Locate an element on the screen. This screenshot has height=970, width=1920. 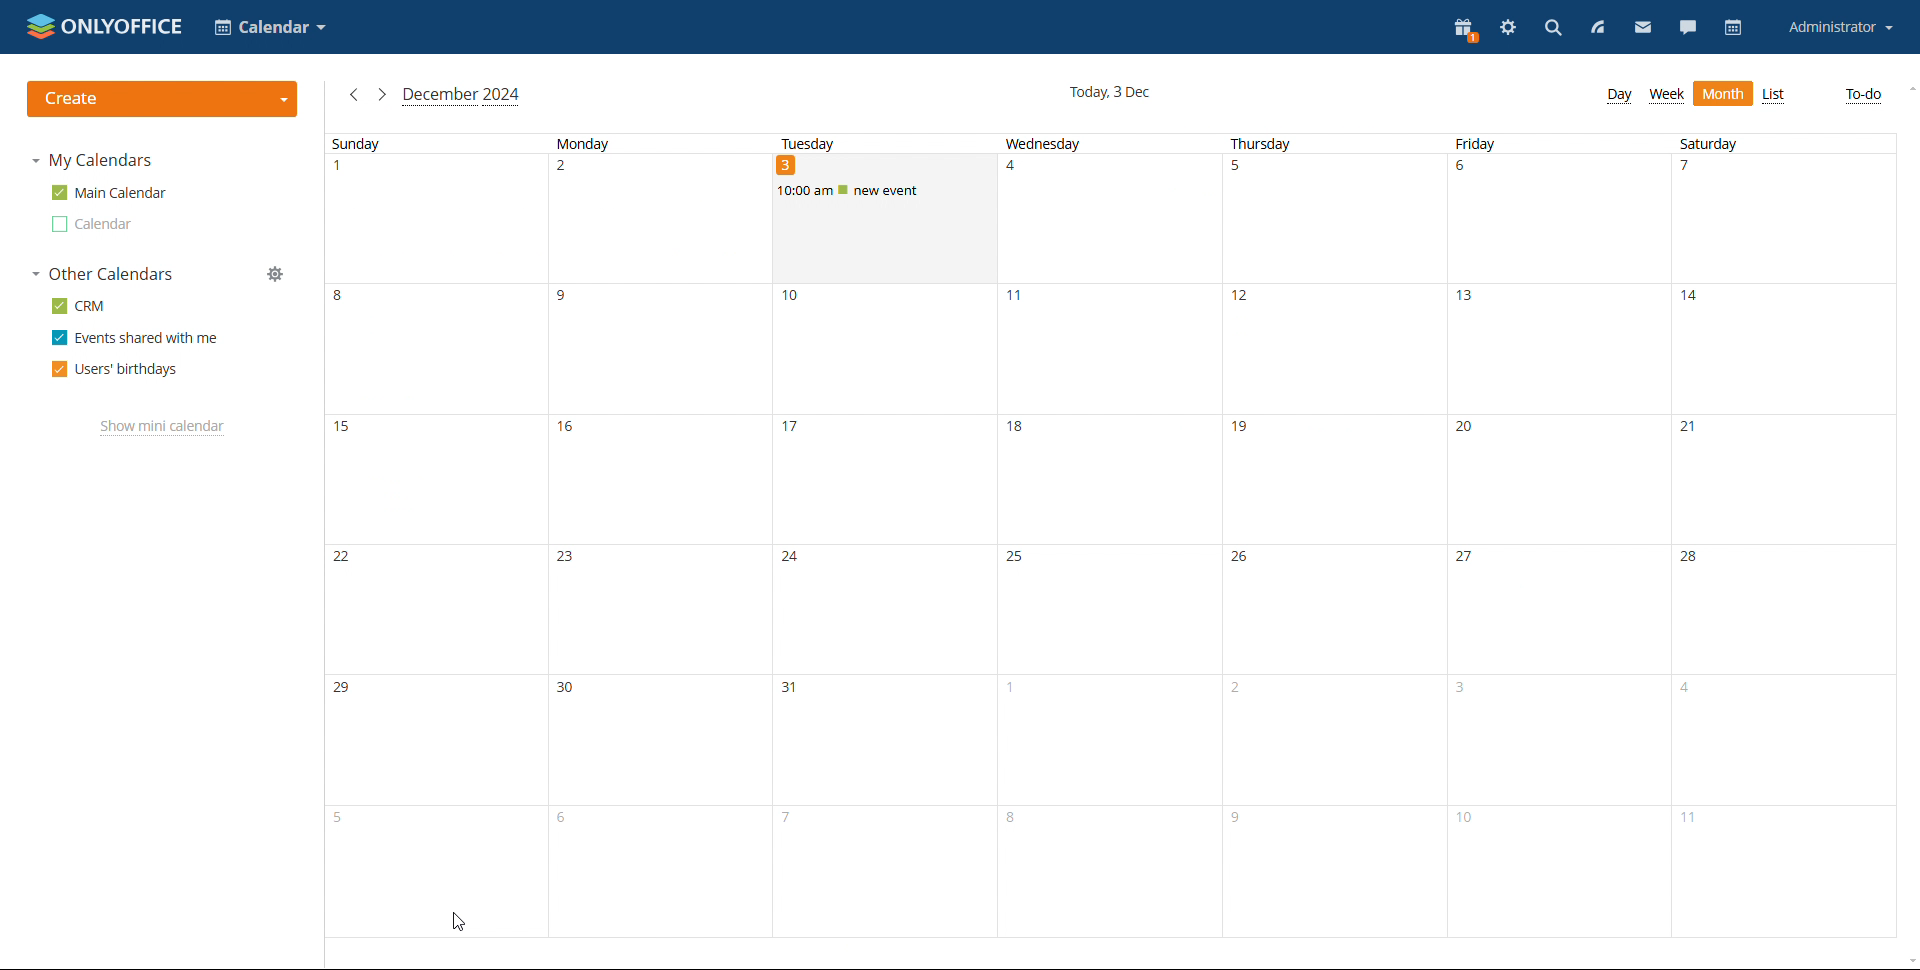
settings is located at coordinates (1509, 27).